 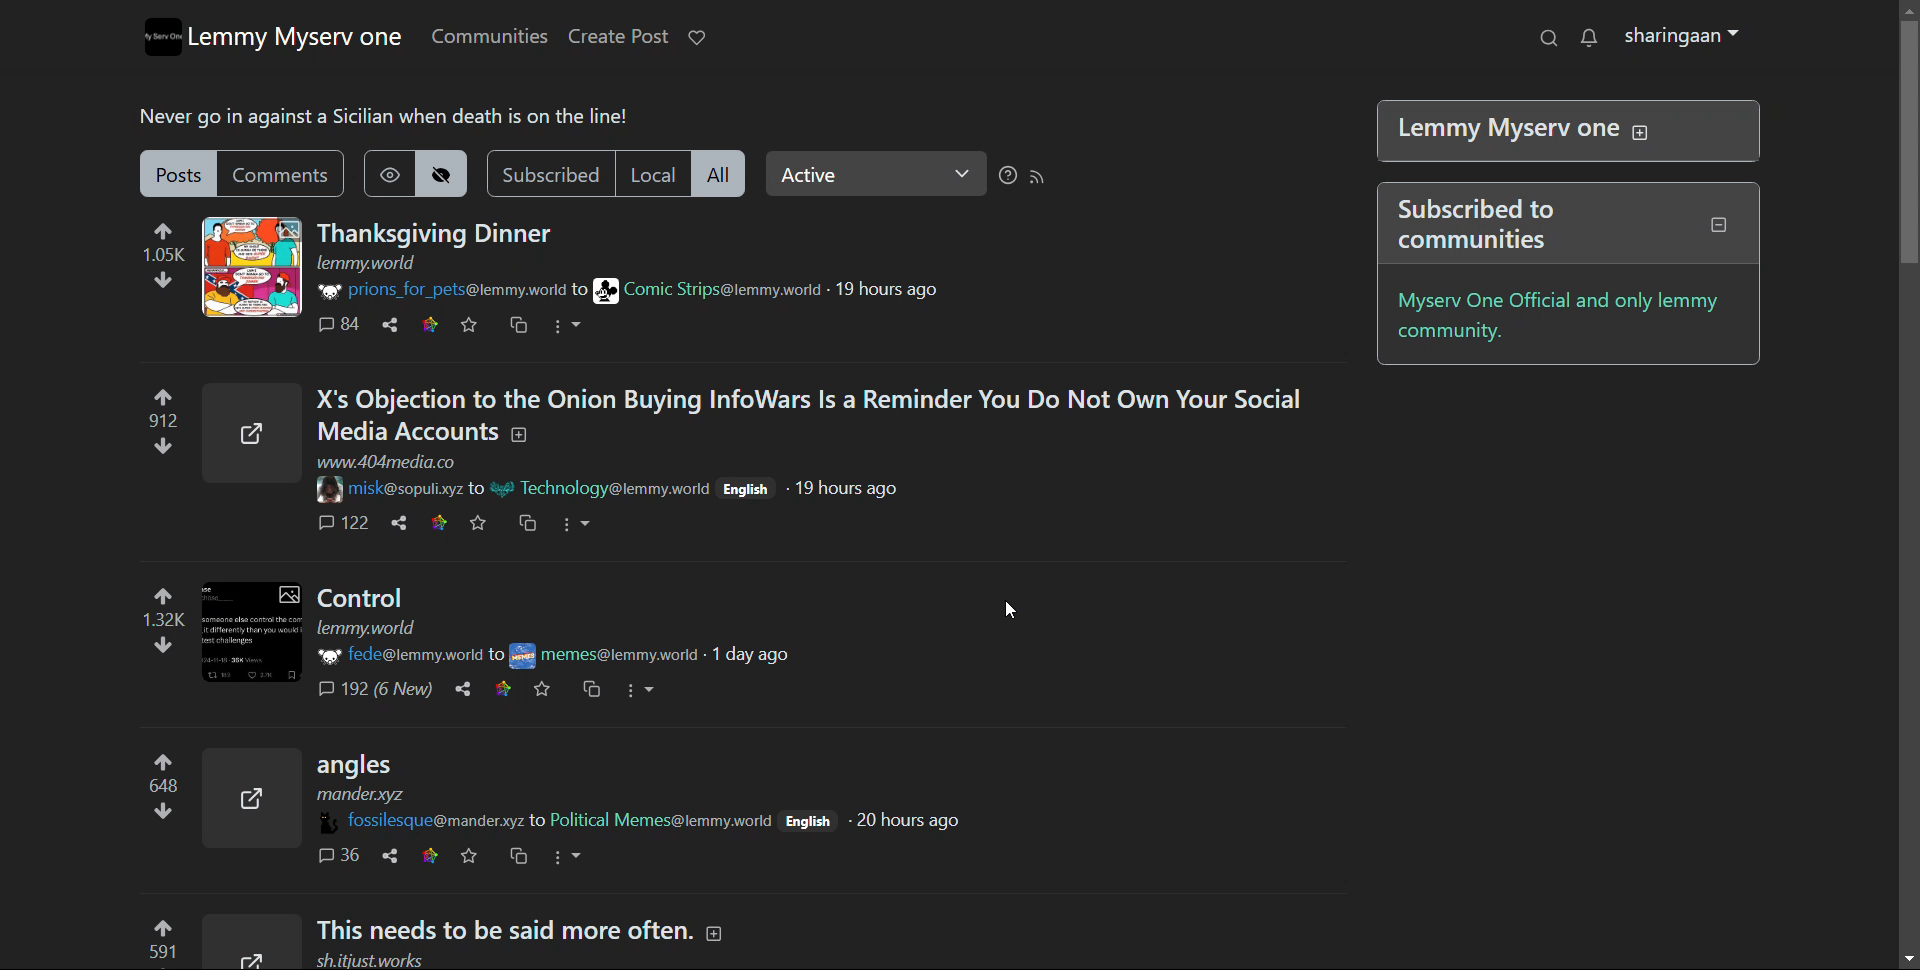 What do you see at coordinates (383, 855) in the screenshot?
I see `share` at bounding box center [383, 855].